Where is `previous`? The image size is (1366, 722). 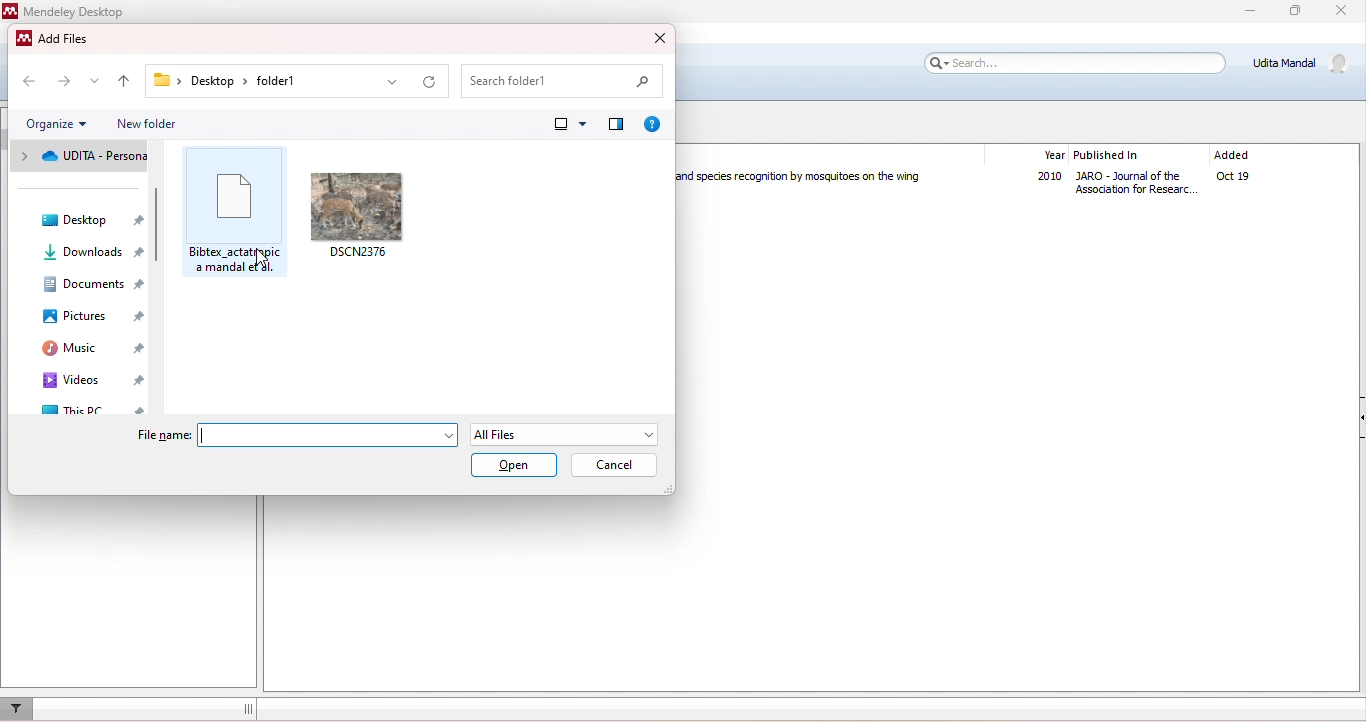 previous is located at coordinates (32, 80).